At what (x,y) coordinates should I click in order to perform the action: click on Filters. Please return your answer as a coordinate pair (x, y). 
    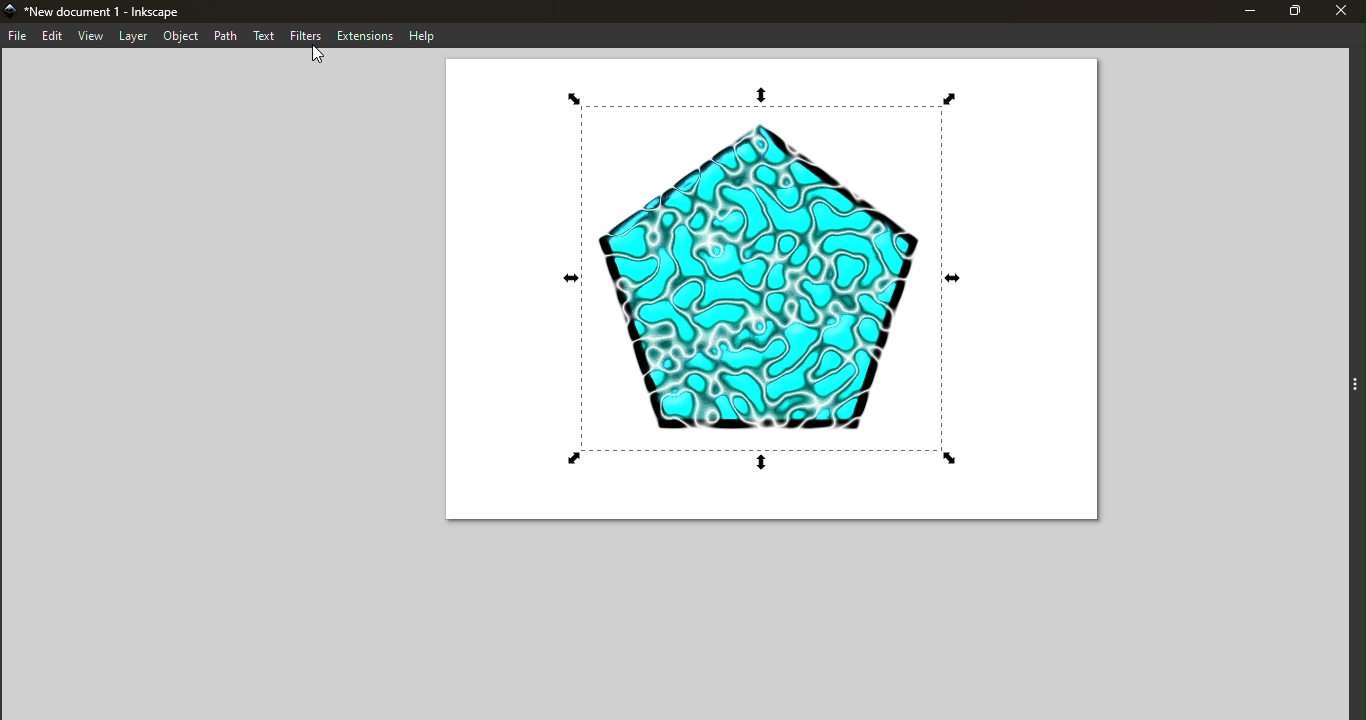
    Looking at the image, I should click on (306, 35).